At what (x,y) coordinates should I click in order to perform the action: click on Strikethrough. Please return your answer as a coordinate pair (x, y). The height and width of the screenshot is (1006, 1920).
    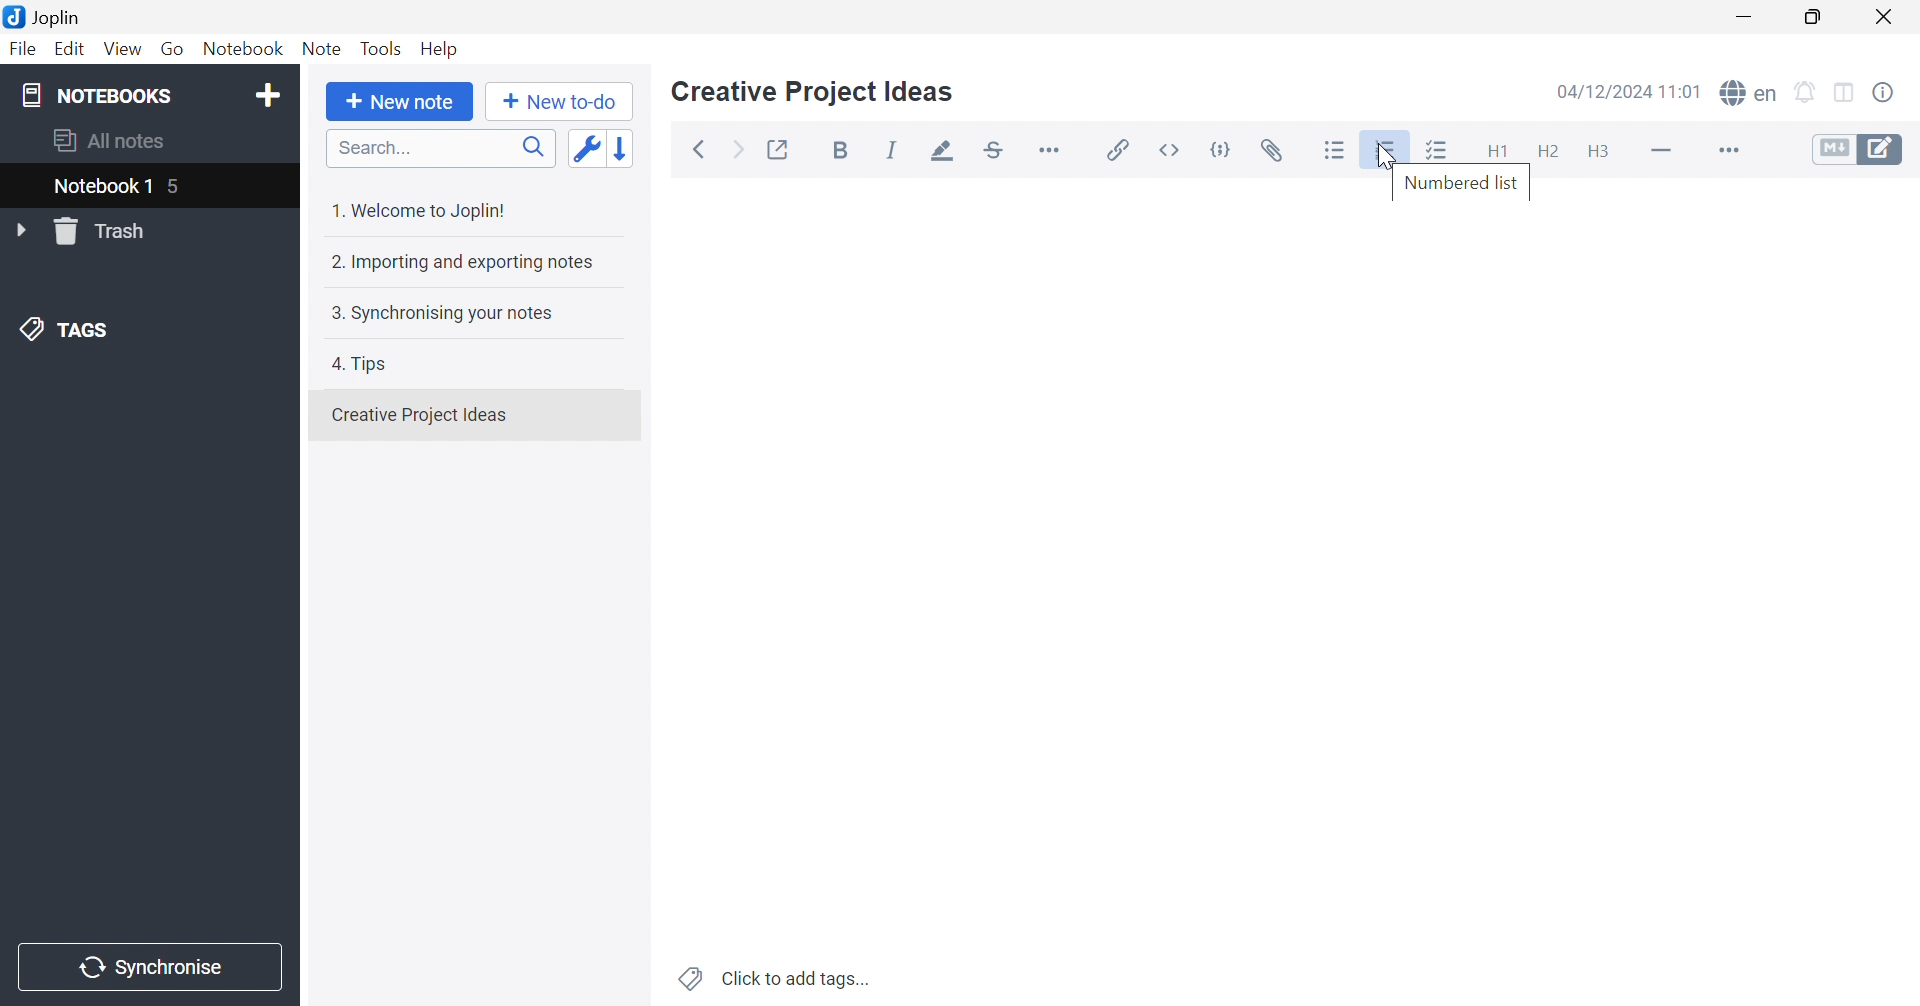
    Looking at the image, I should click on (999, 152).